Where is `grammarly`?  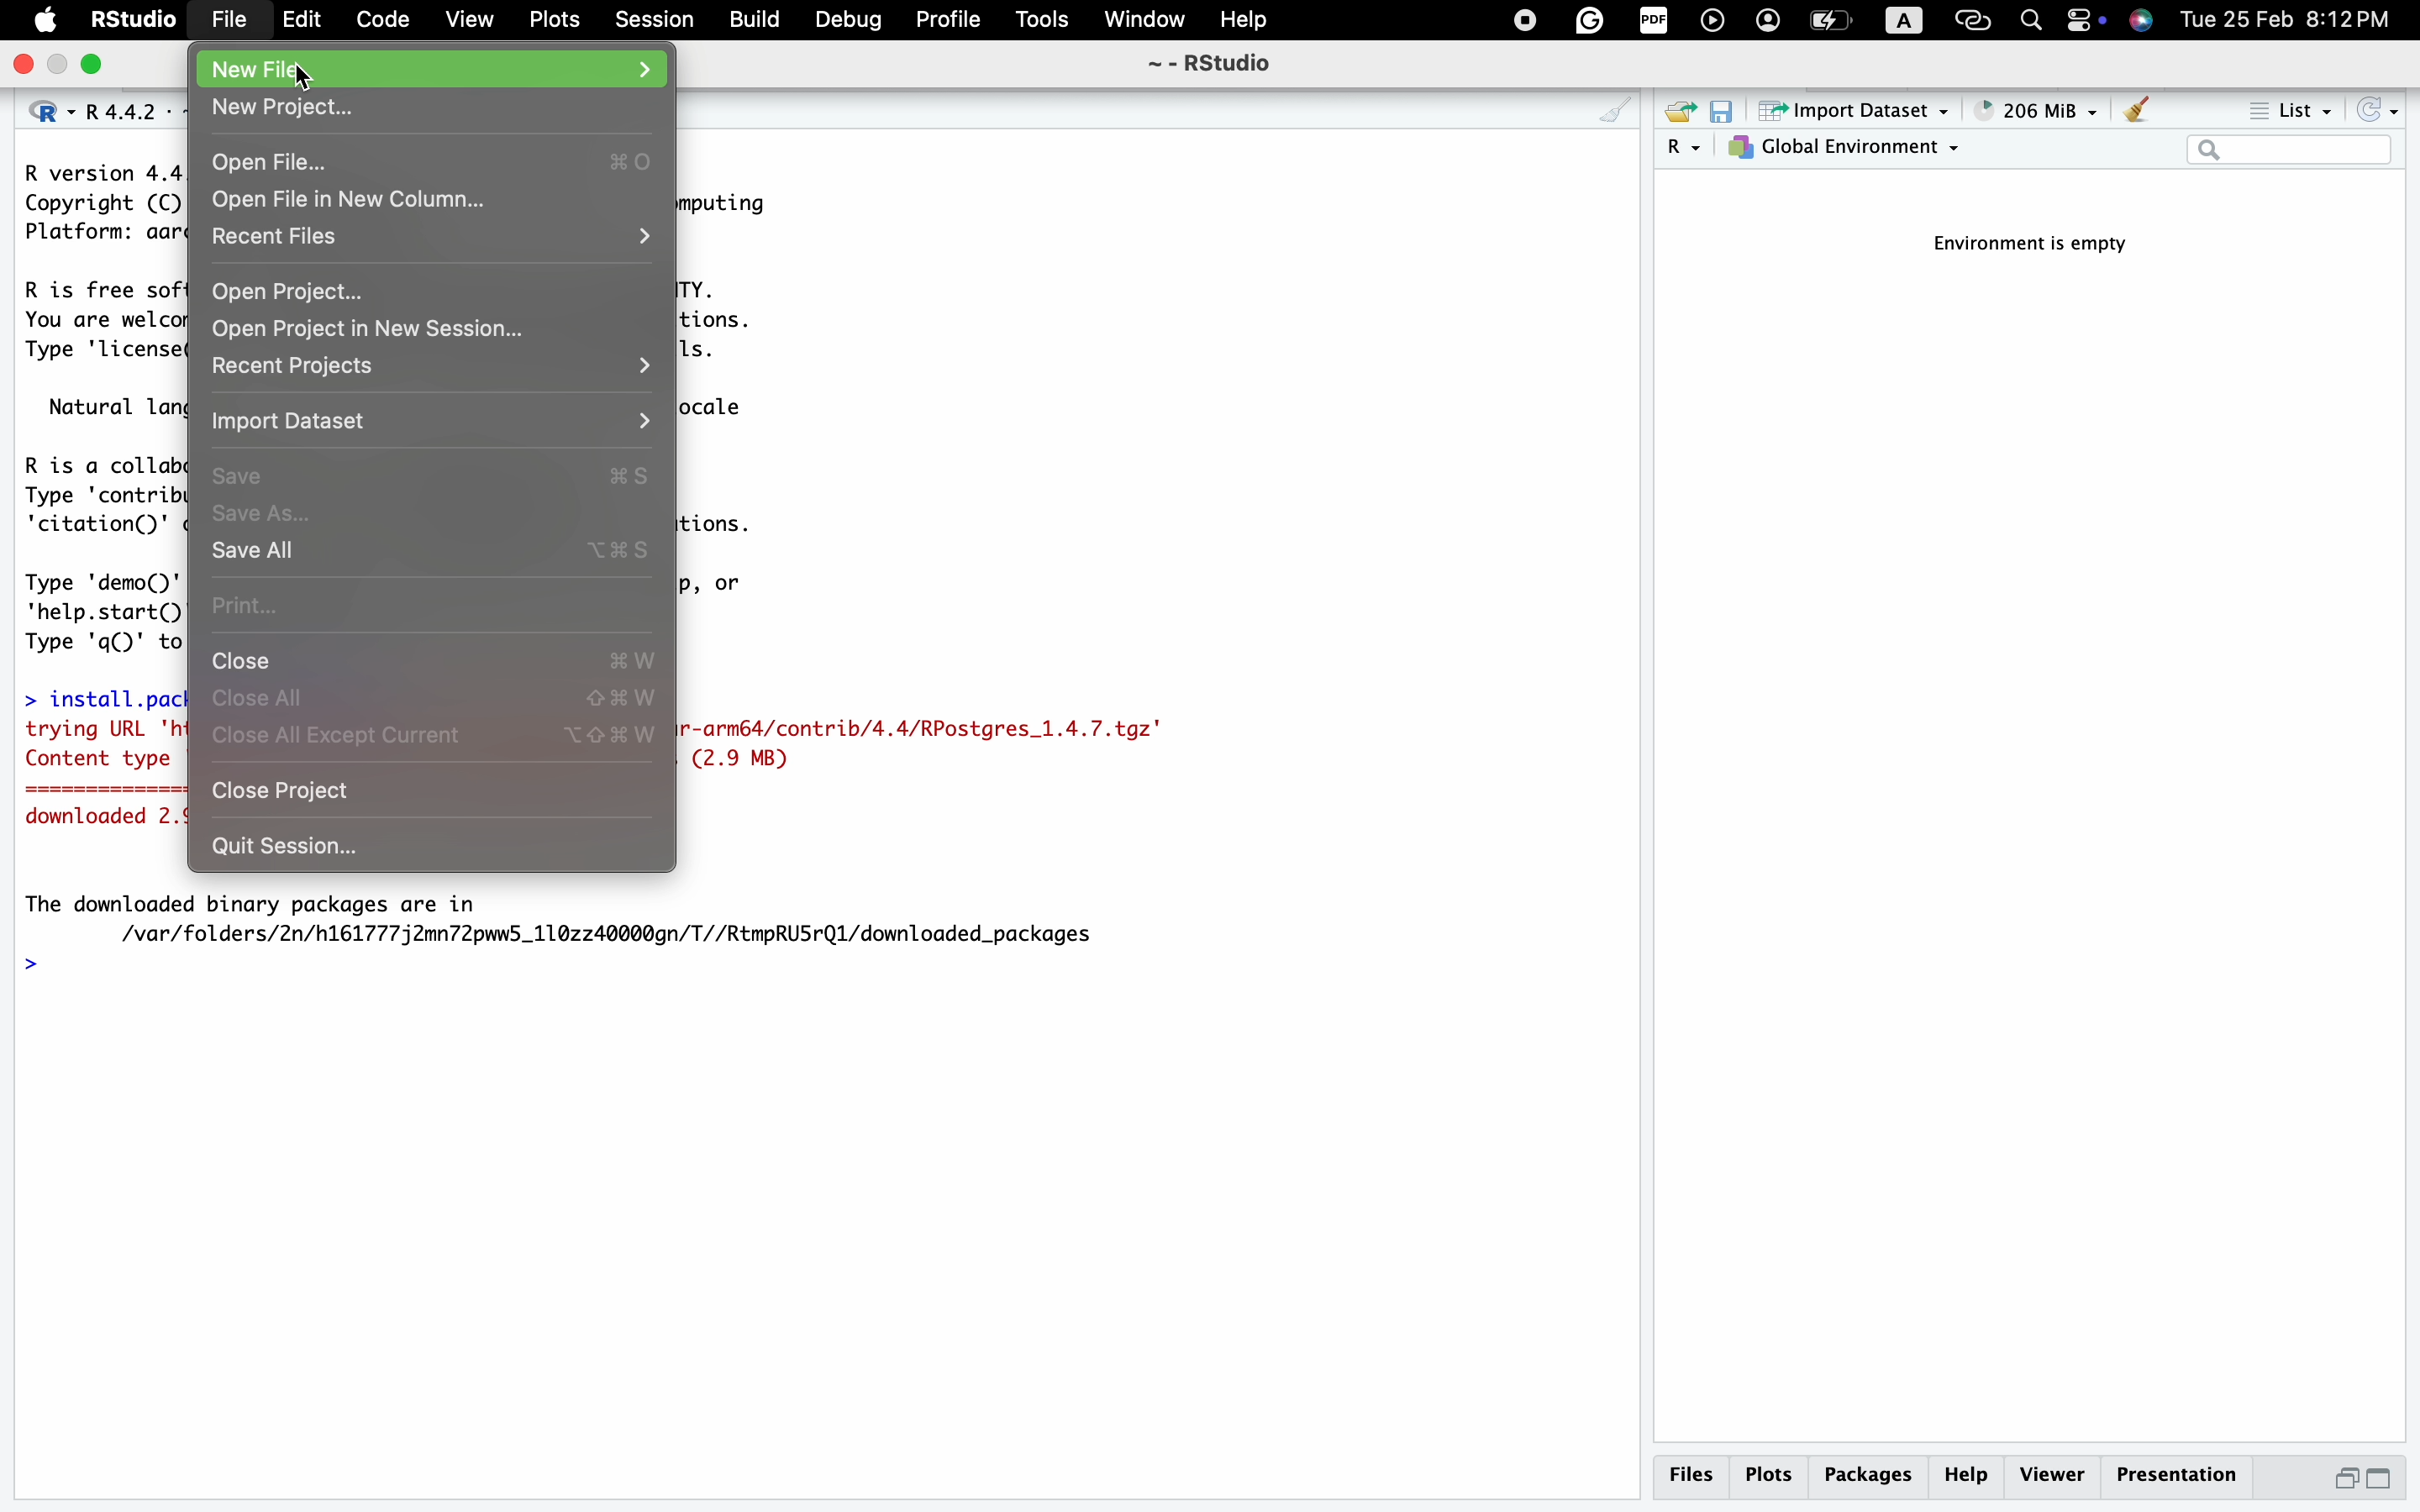
grammarly is located at coordinates (1589, 21).